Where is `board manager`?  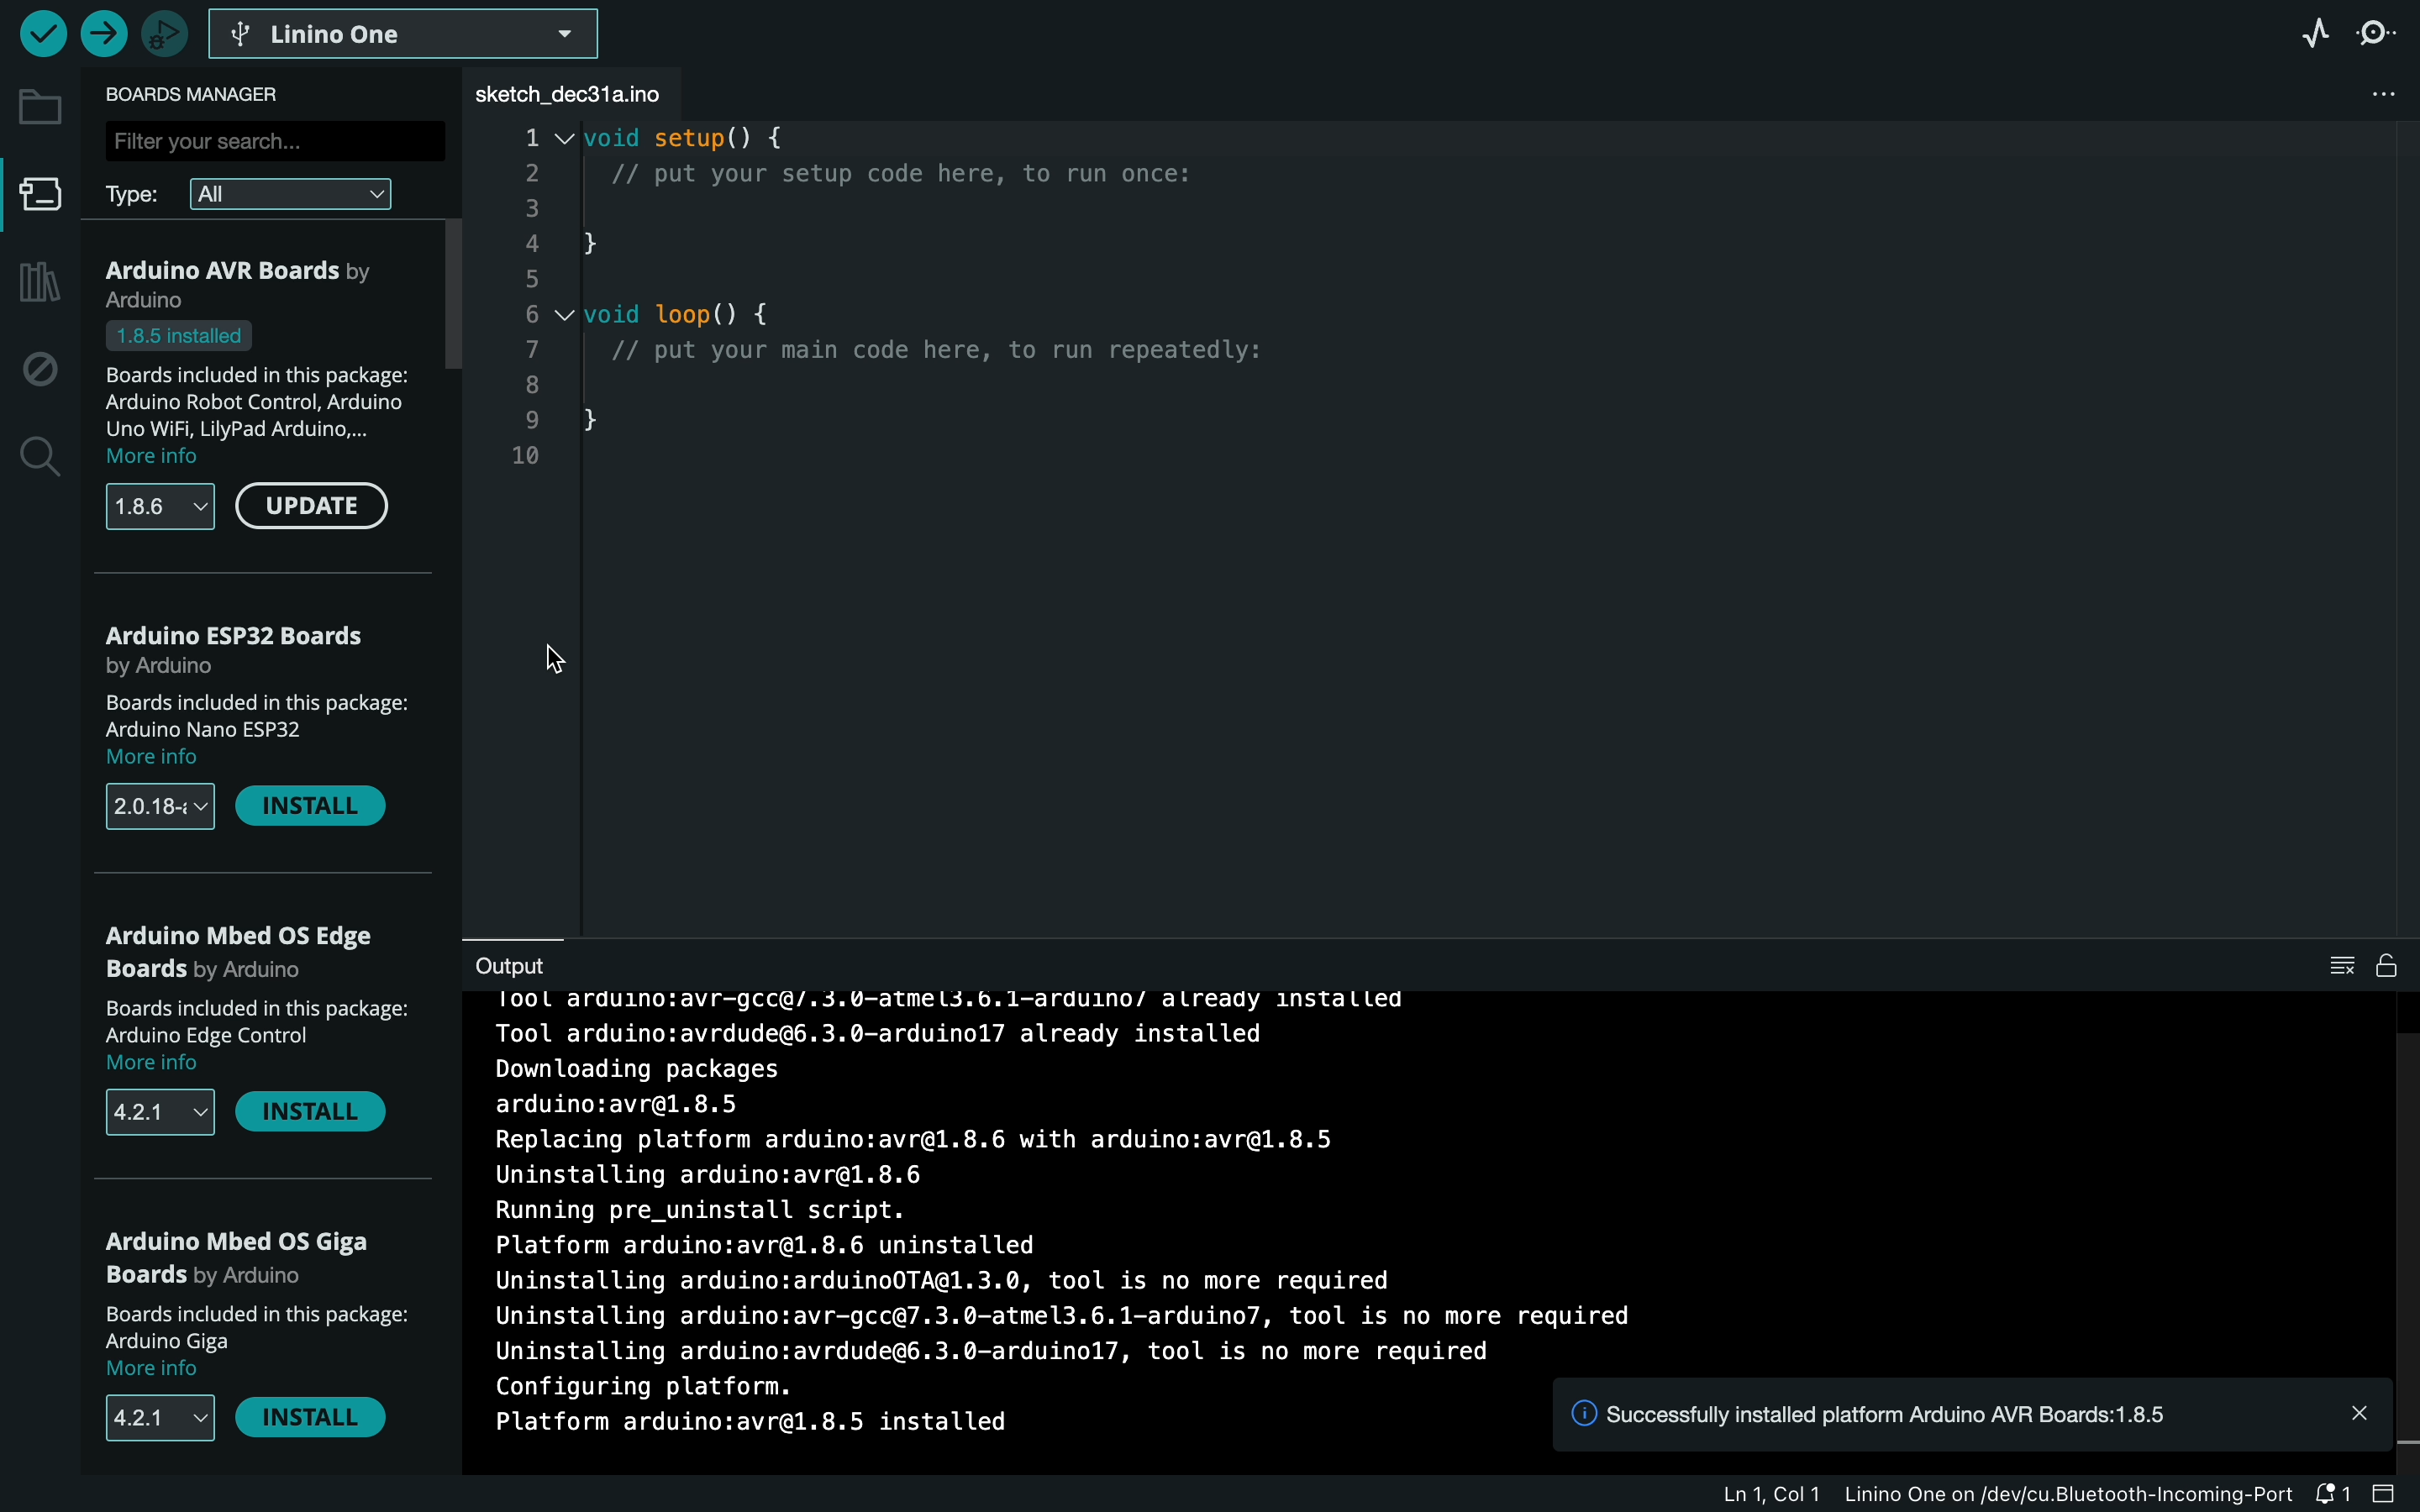 board manager is located at coordinates (205, 94).